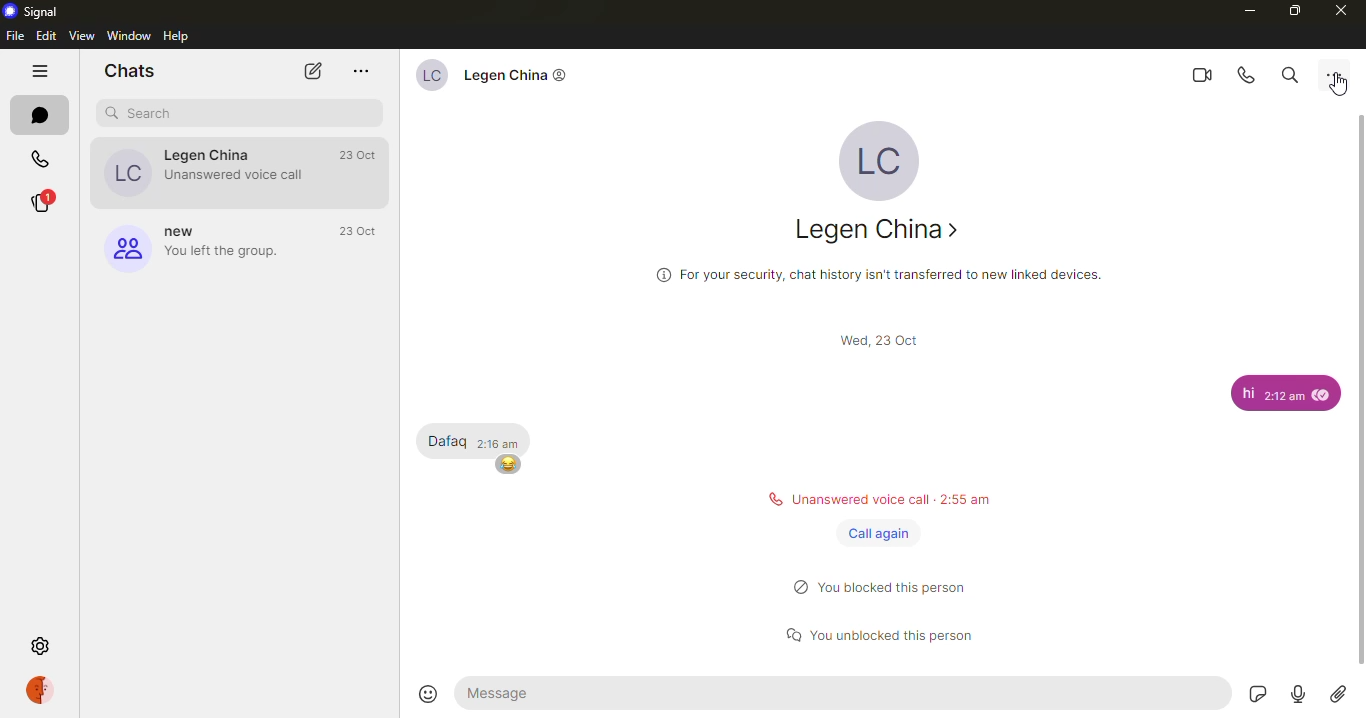 This screenshot has height=718, width=1366. Describe the element at coordinates (363, 154) in the screenshot. I see `time` at that location.